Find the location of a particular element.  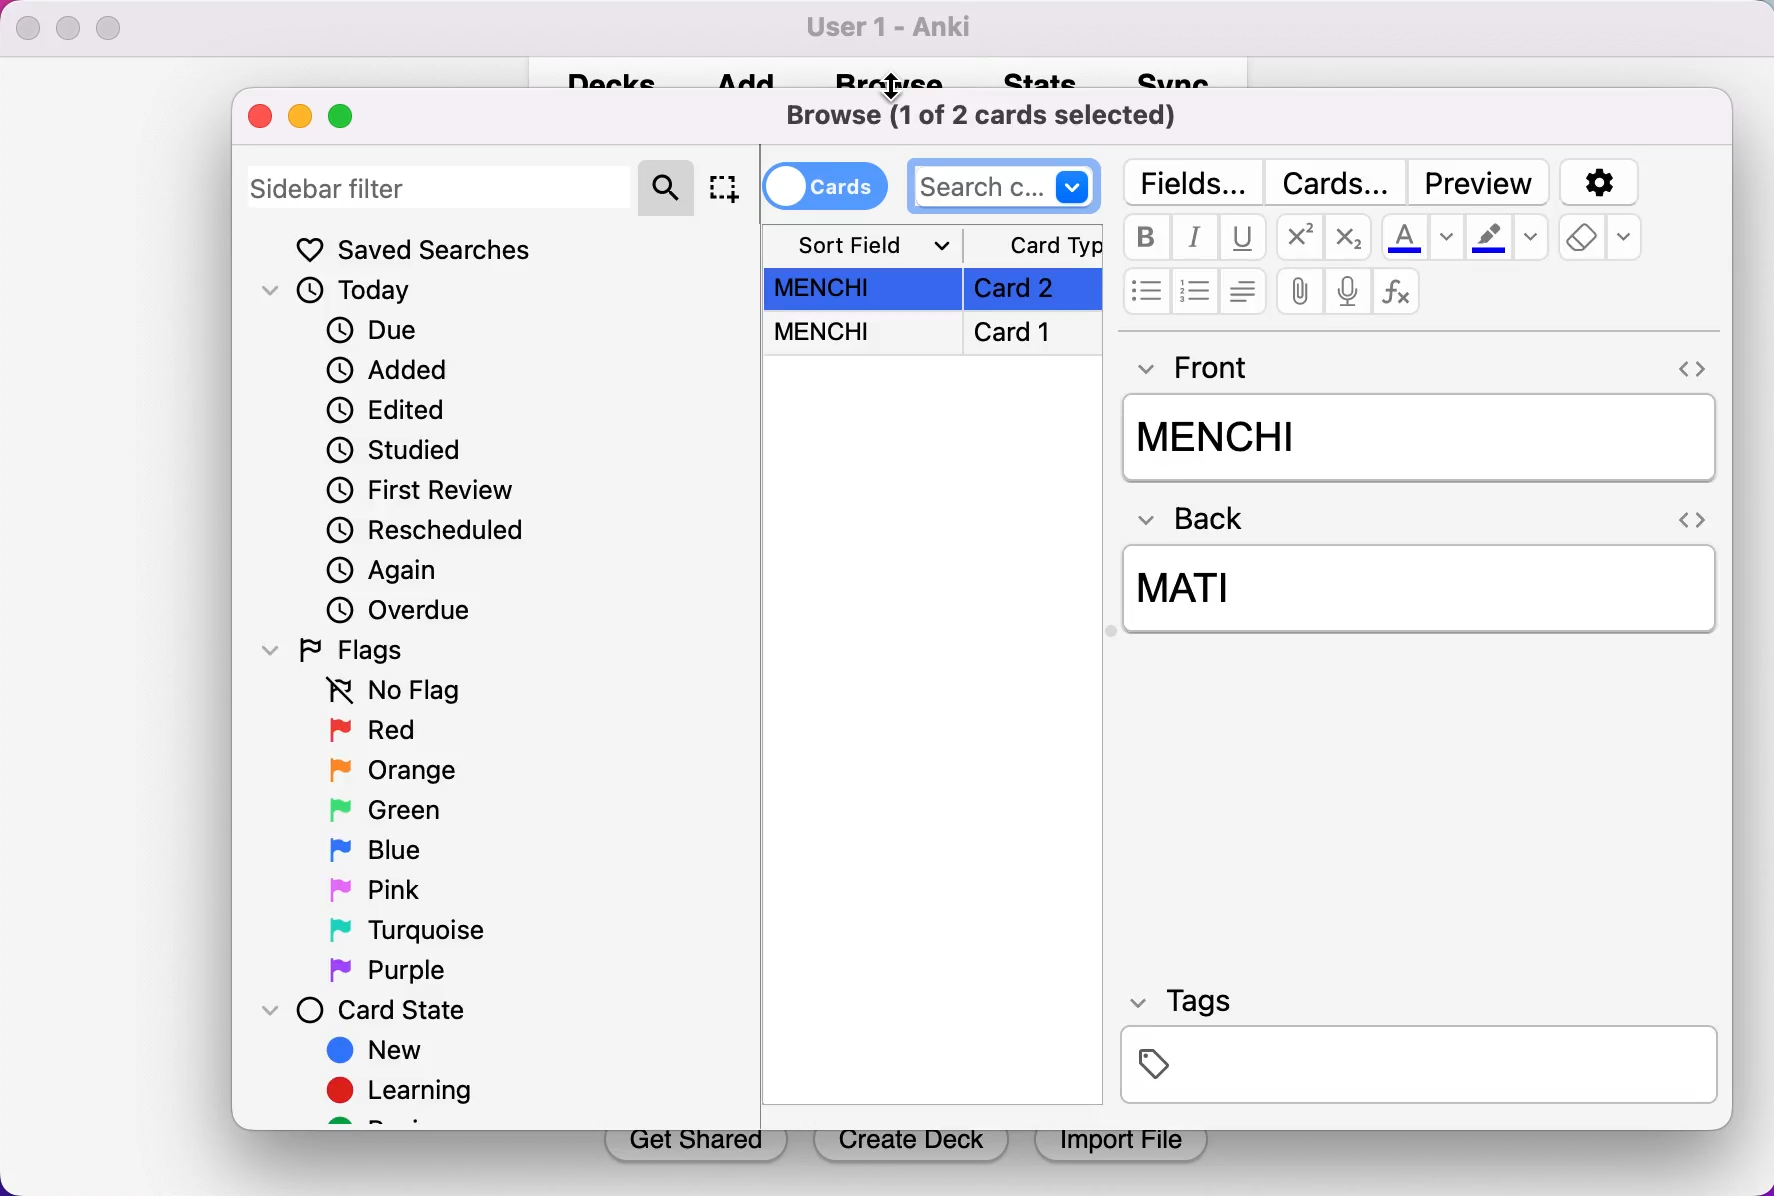

MENCHI Card 1 is located at coordinates (935, 336).